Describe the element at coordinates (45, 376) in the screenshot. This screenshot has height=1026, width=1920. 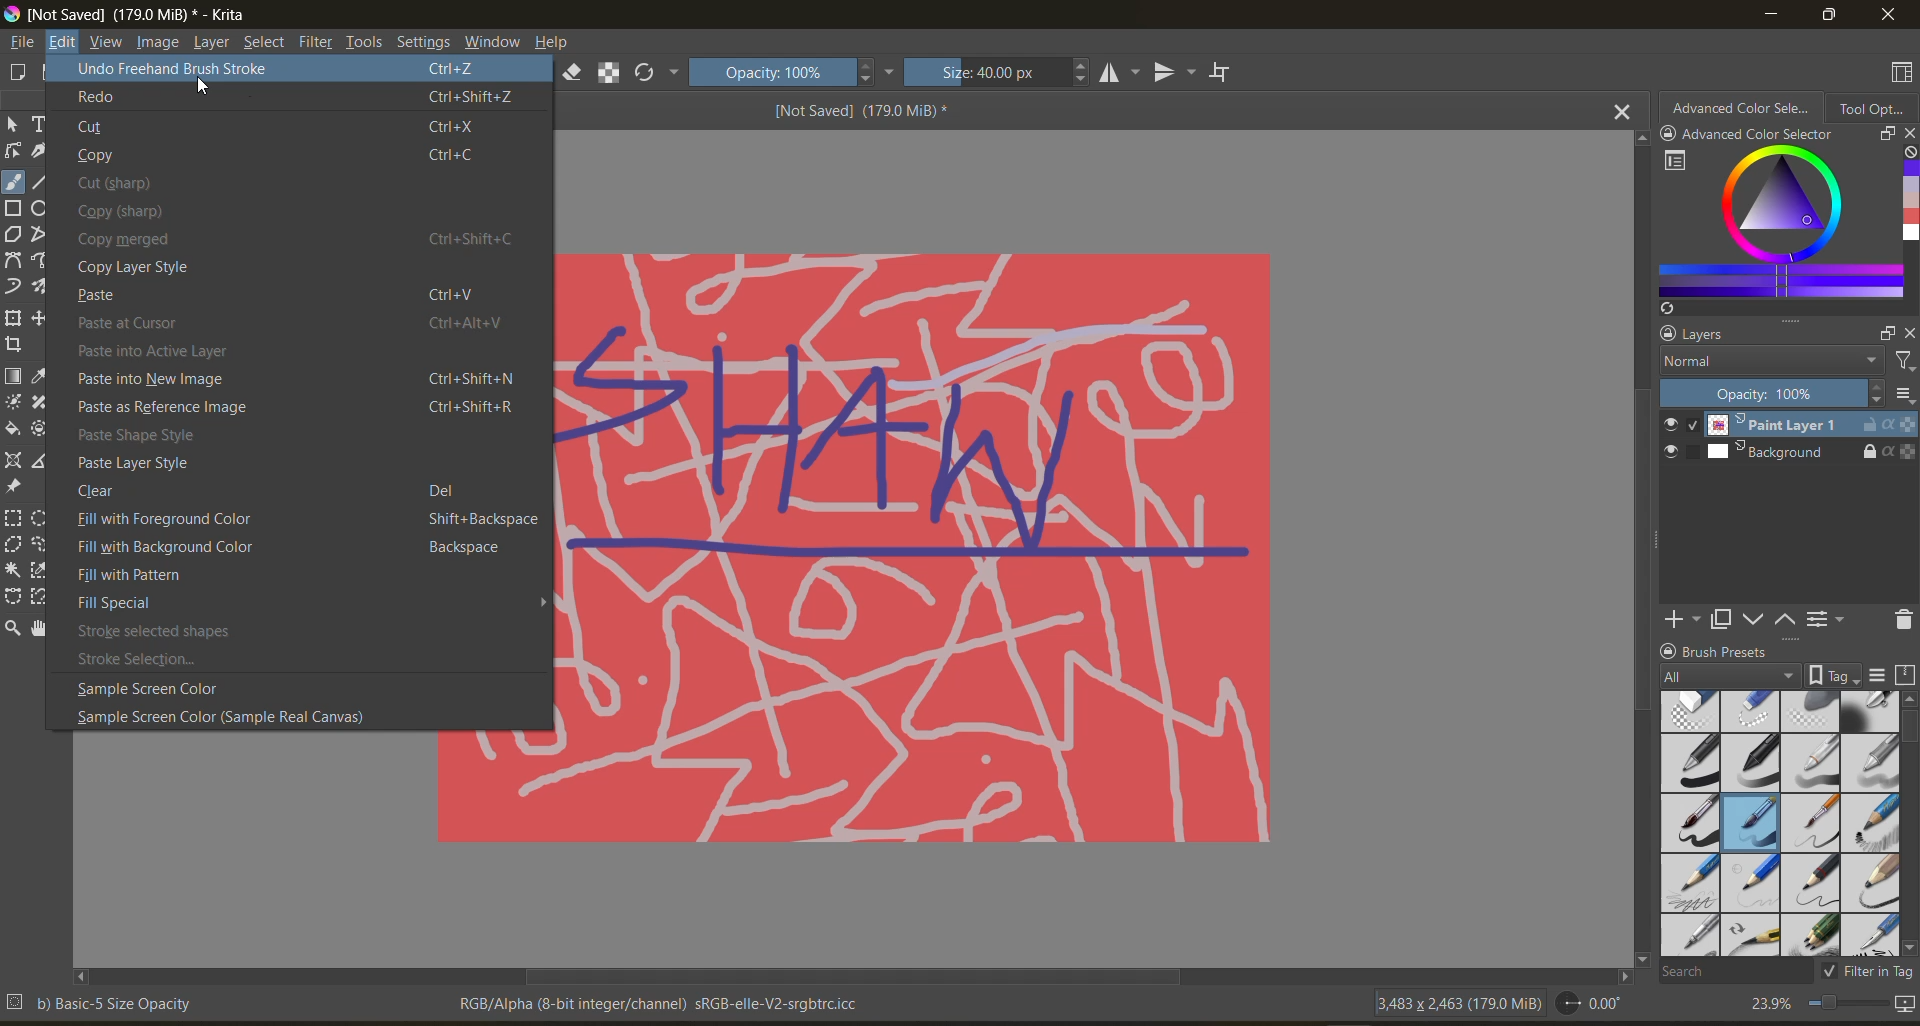
I see `Eyedropper color sample tool` at that location.